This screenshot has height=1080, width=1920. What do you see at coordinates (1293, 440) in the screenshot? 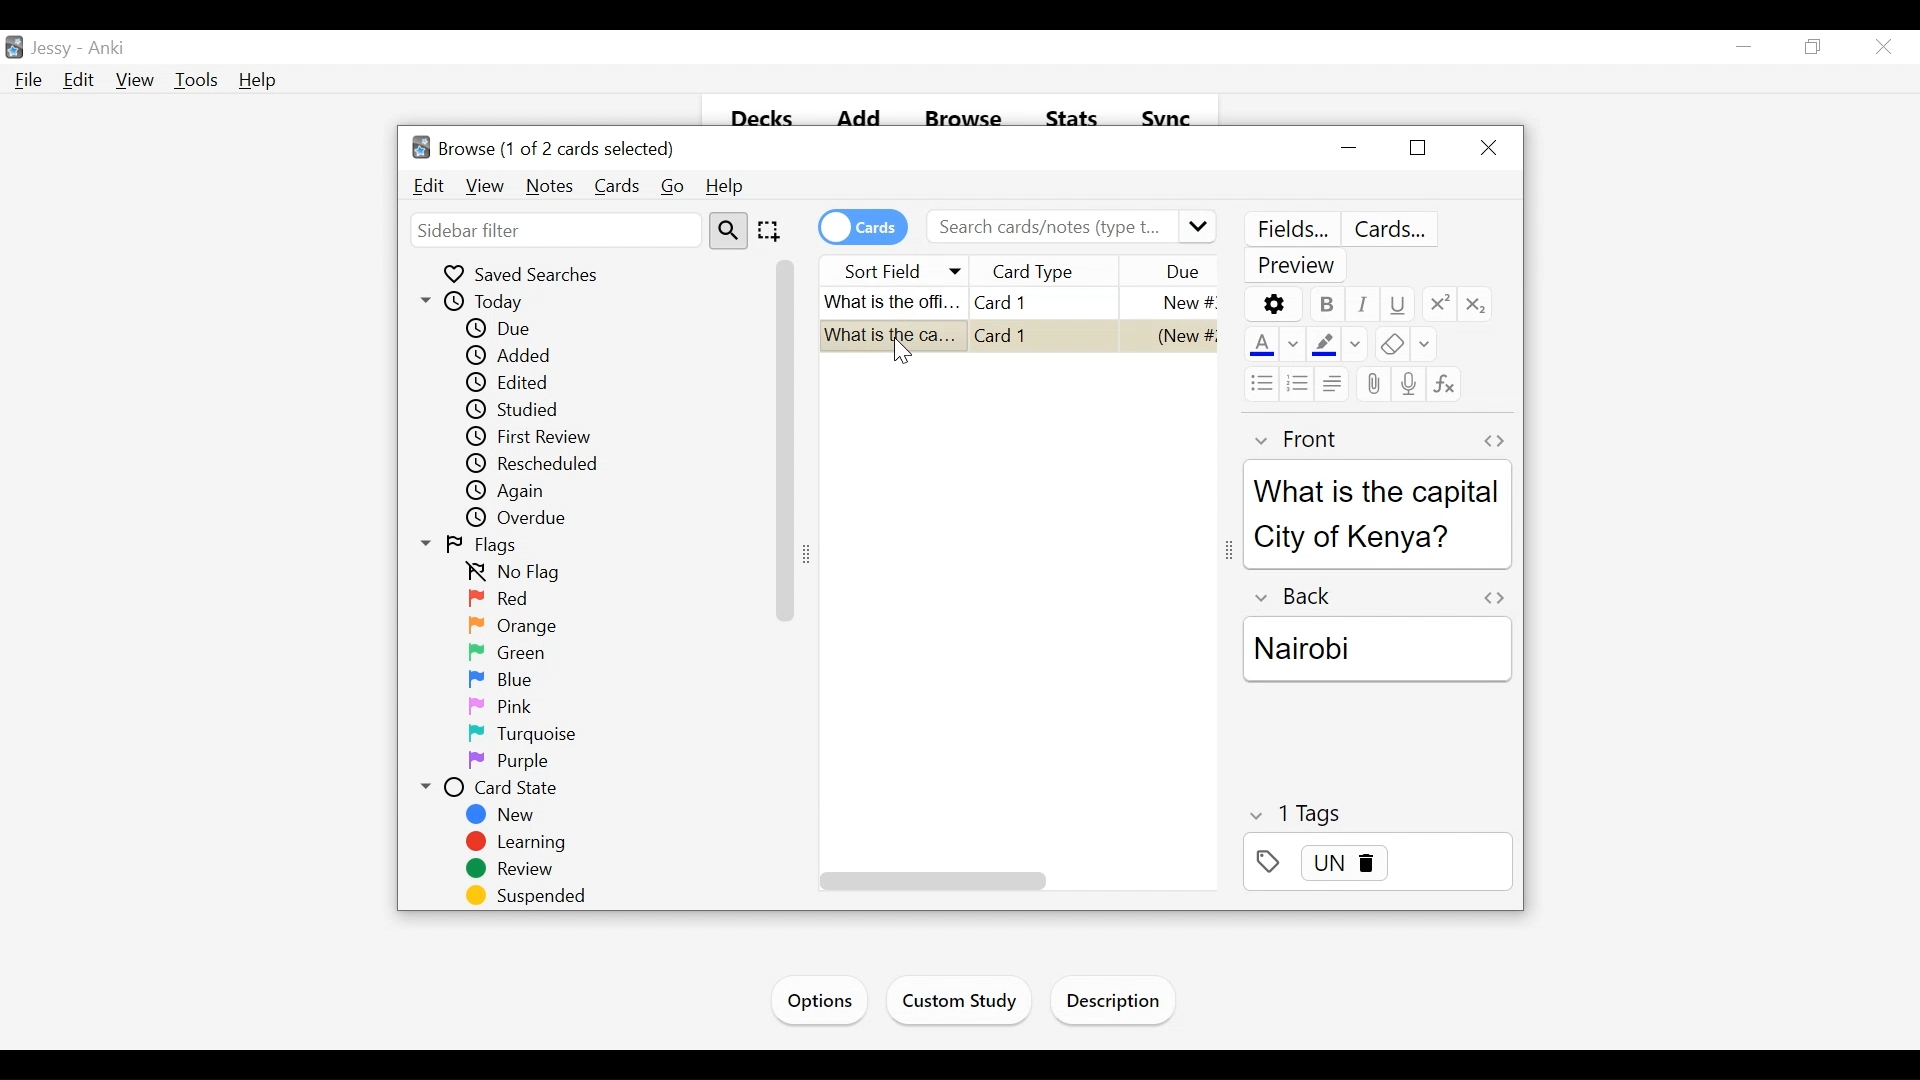
I see `Field` at bounding box center [1293, 440].